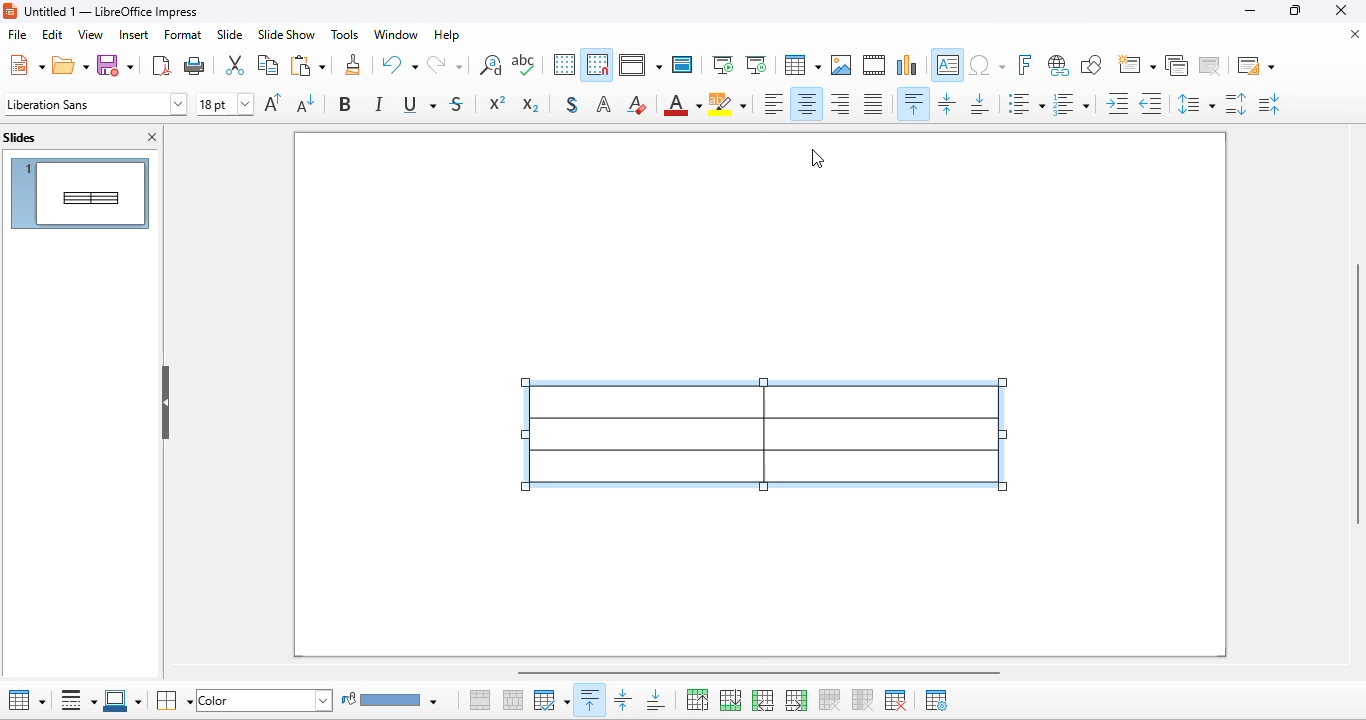 The height and width of the screenshot is (720, 1366). What do you see at coordinates (458, 104) in the screenshot?
I see `strikethrough` at bounding box center [458, 104].